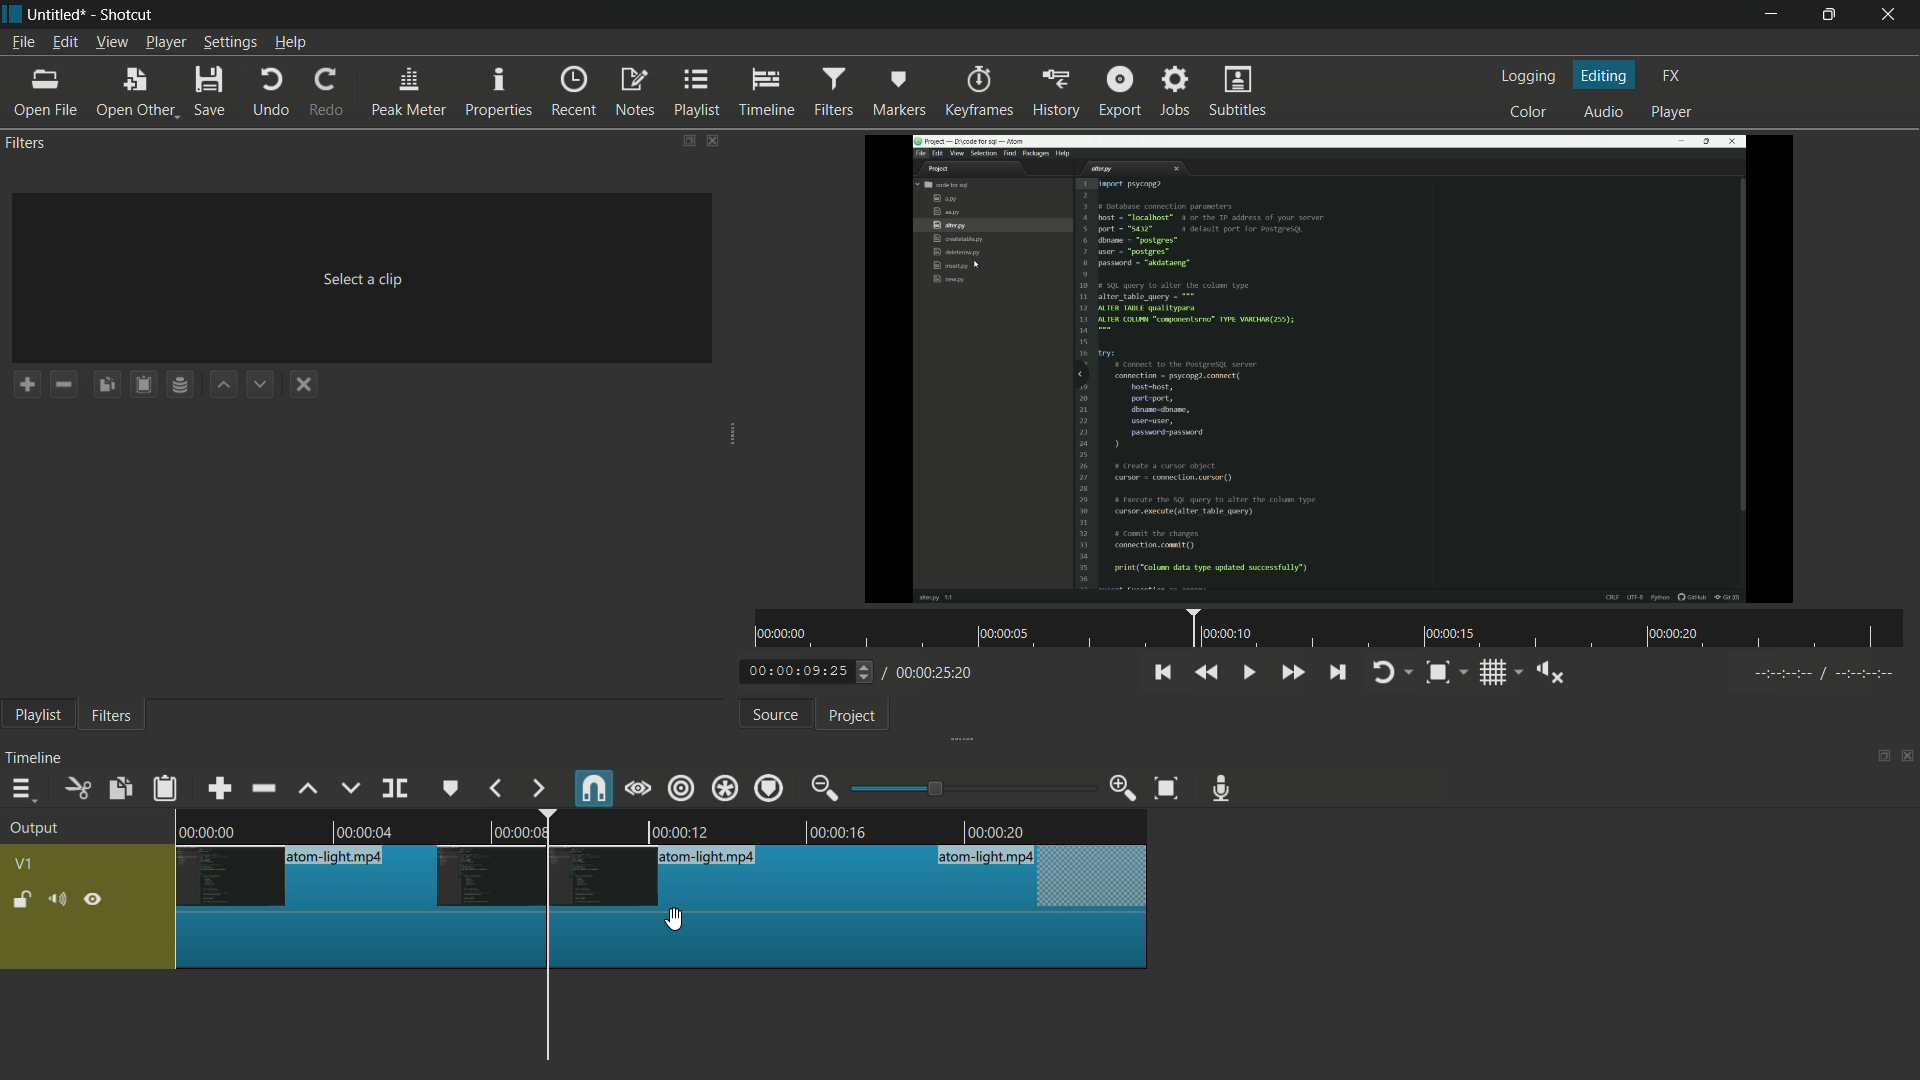  What do you see at coordinates (37, 717) in the screenshot?
I see `playlist` at bounding box center [37, 717].